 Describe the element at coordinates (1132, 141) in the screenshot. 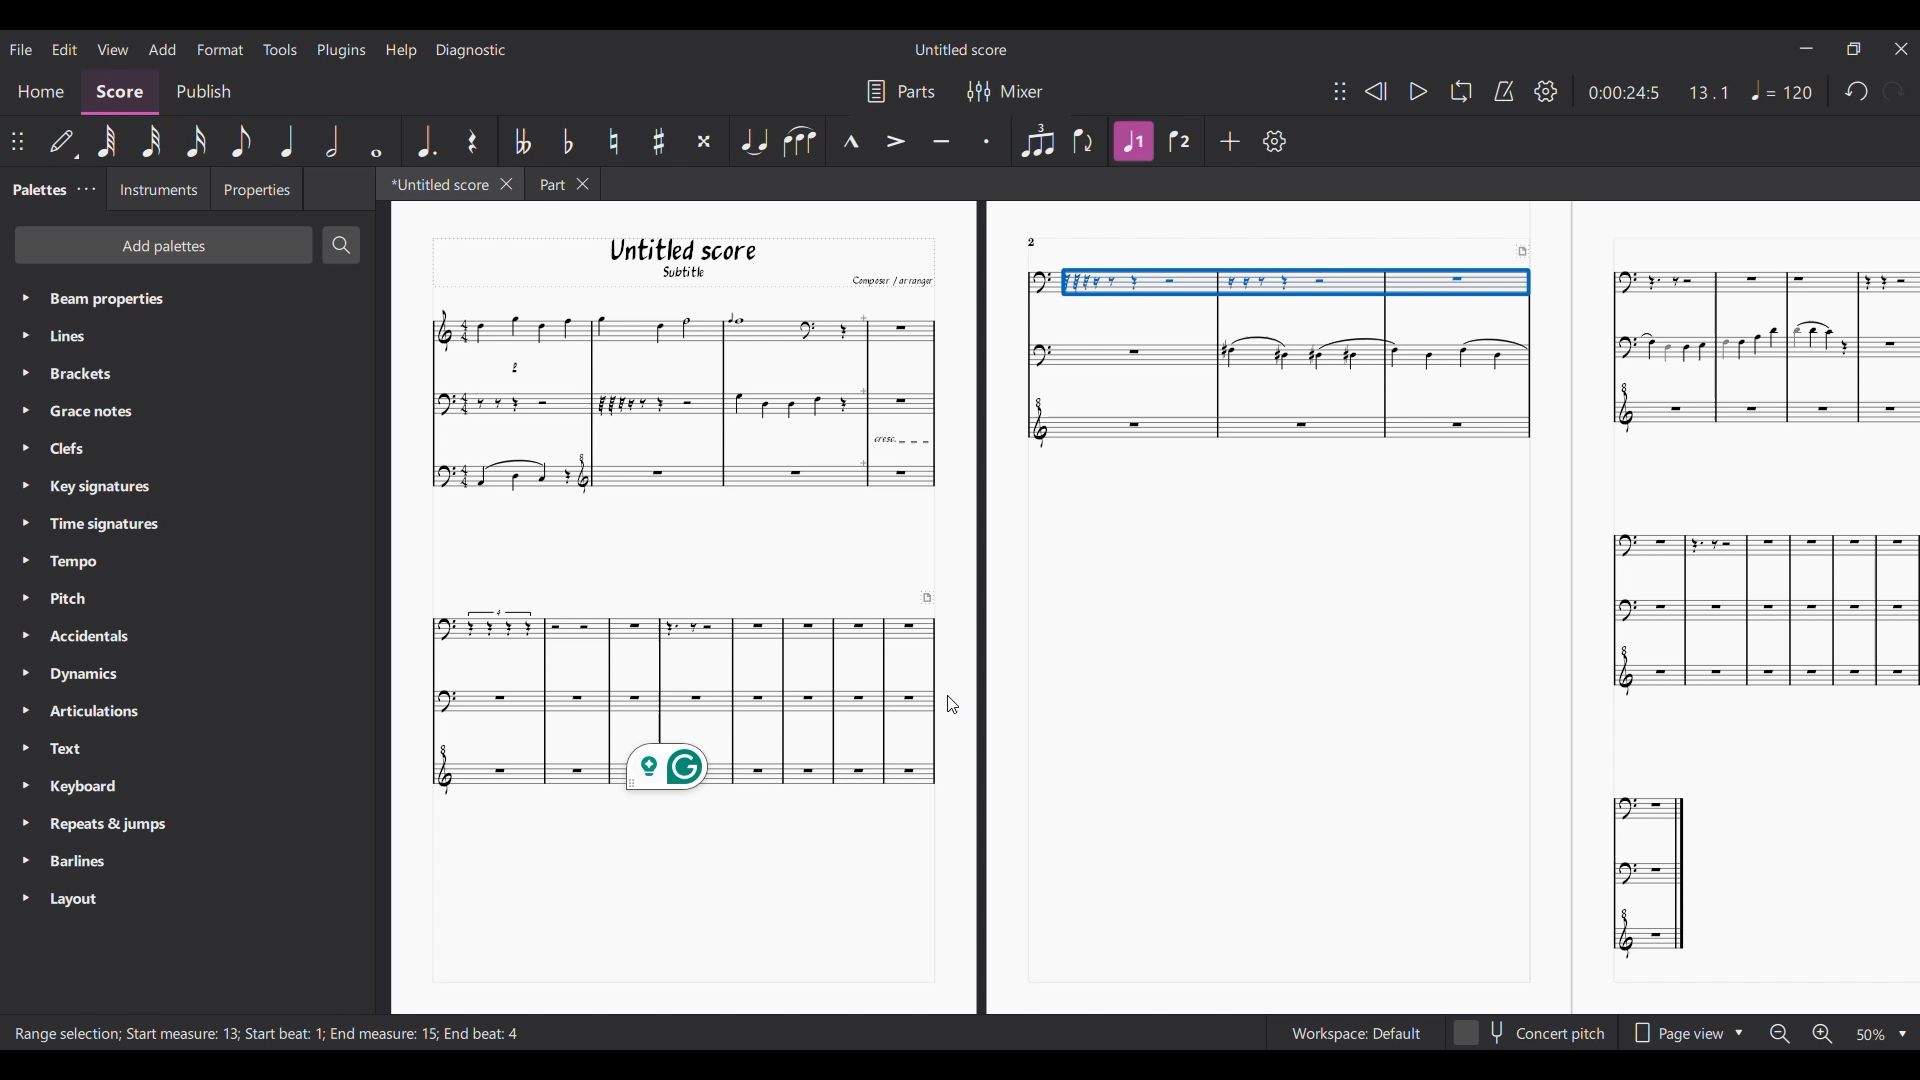

I see `Voice 1` at that location.